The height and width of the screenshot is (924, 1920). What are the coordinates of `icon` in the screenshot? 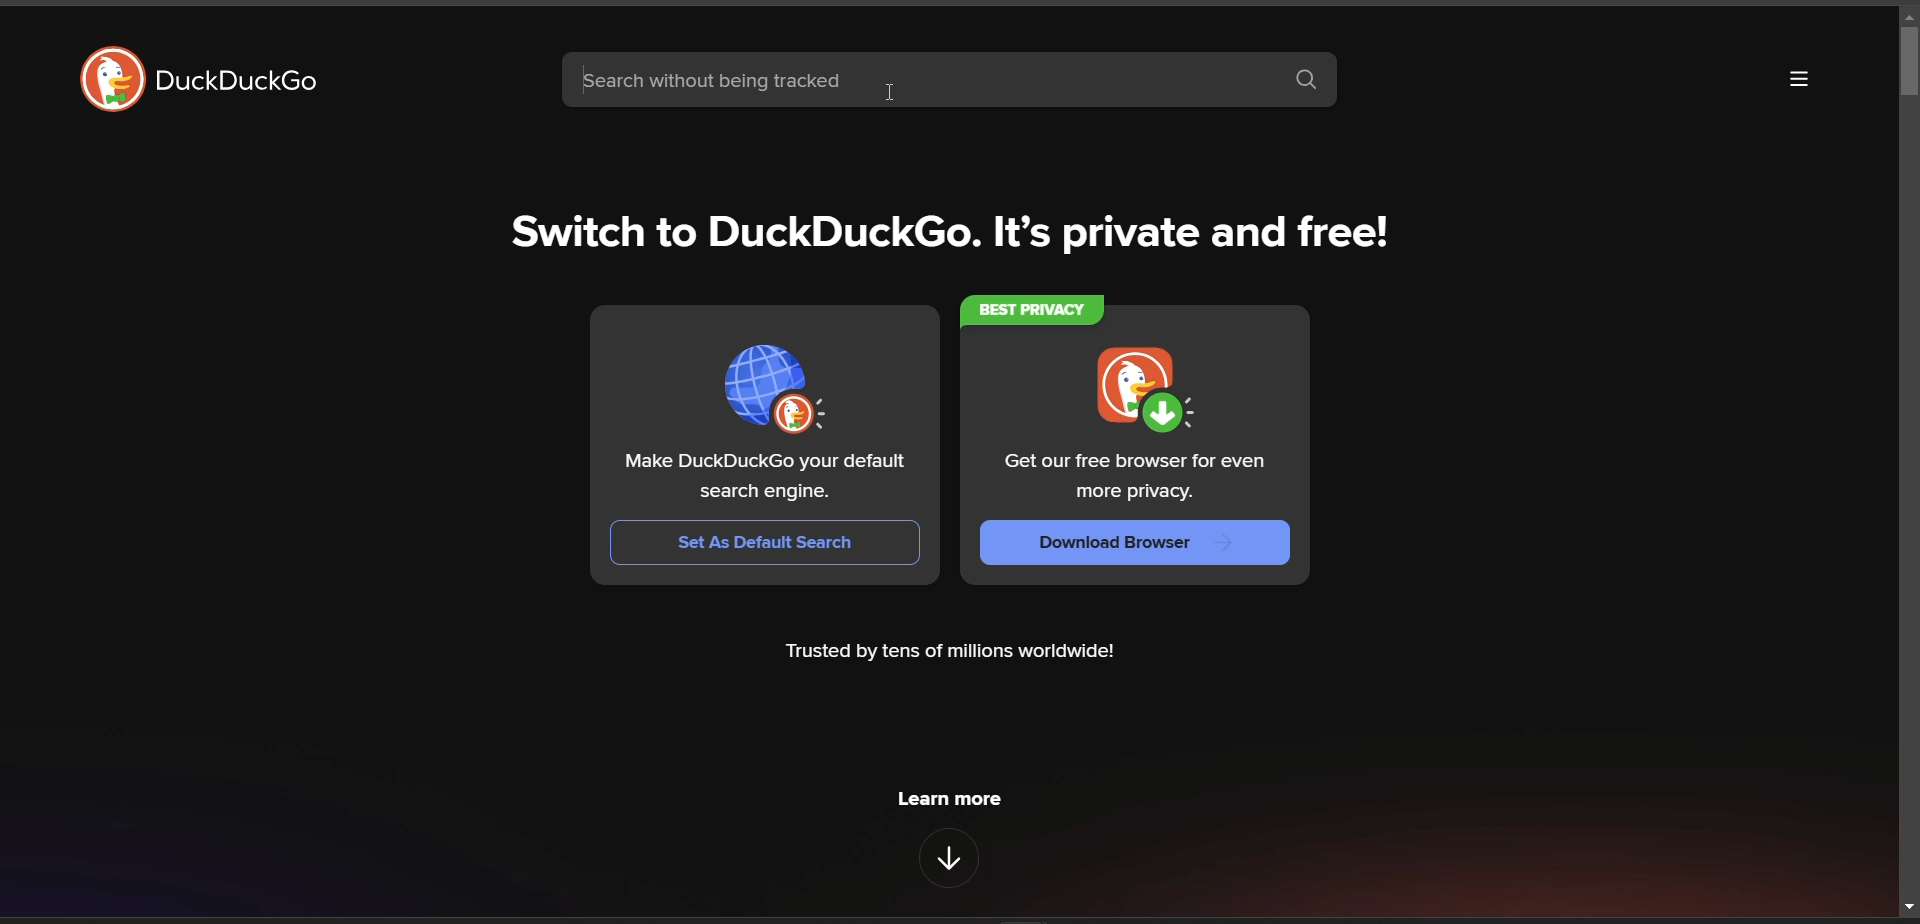 It's located at (773, 389).